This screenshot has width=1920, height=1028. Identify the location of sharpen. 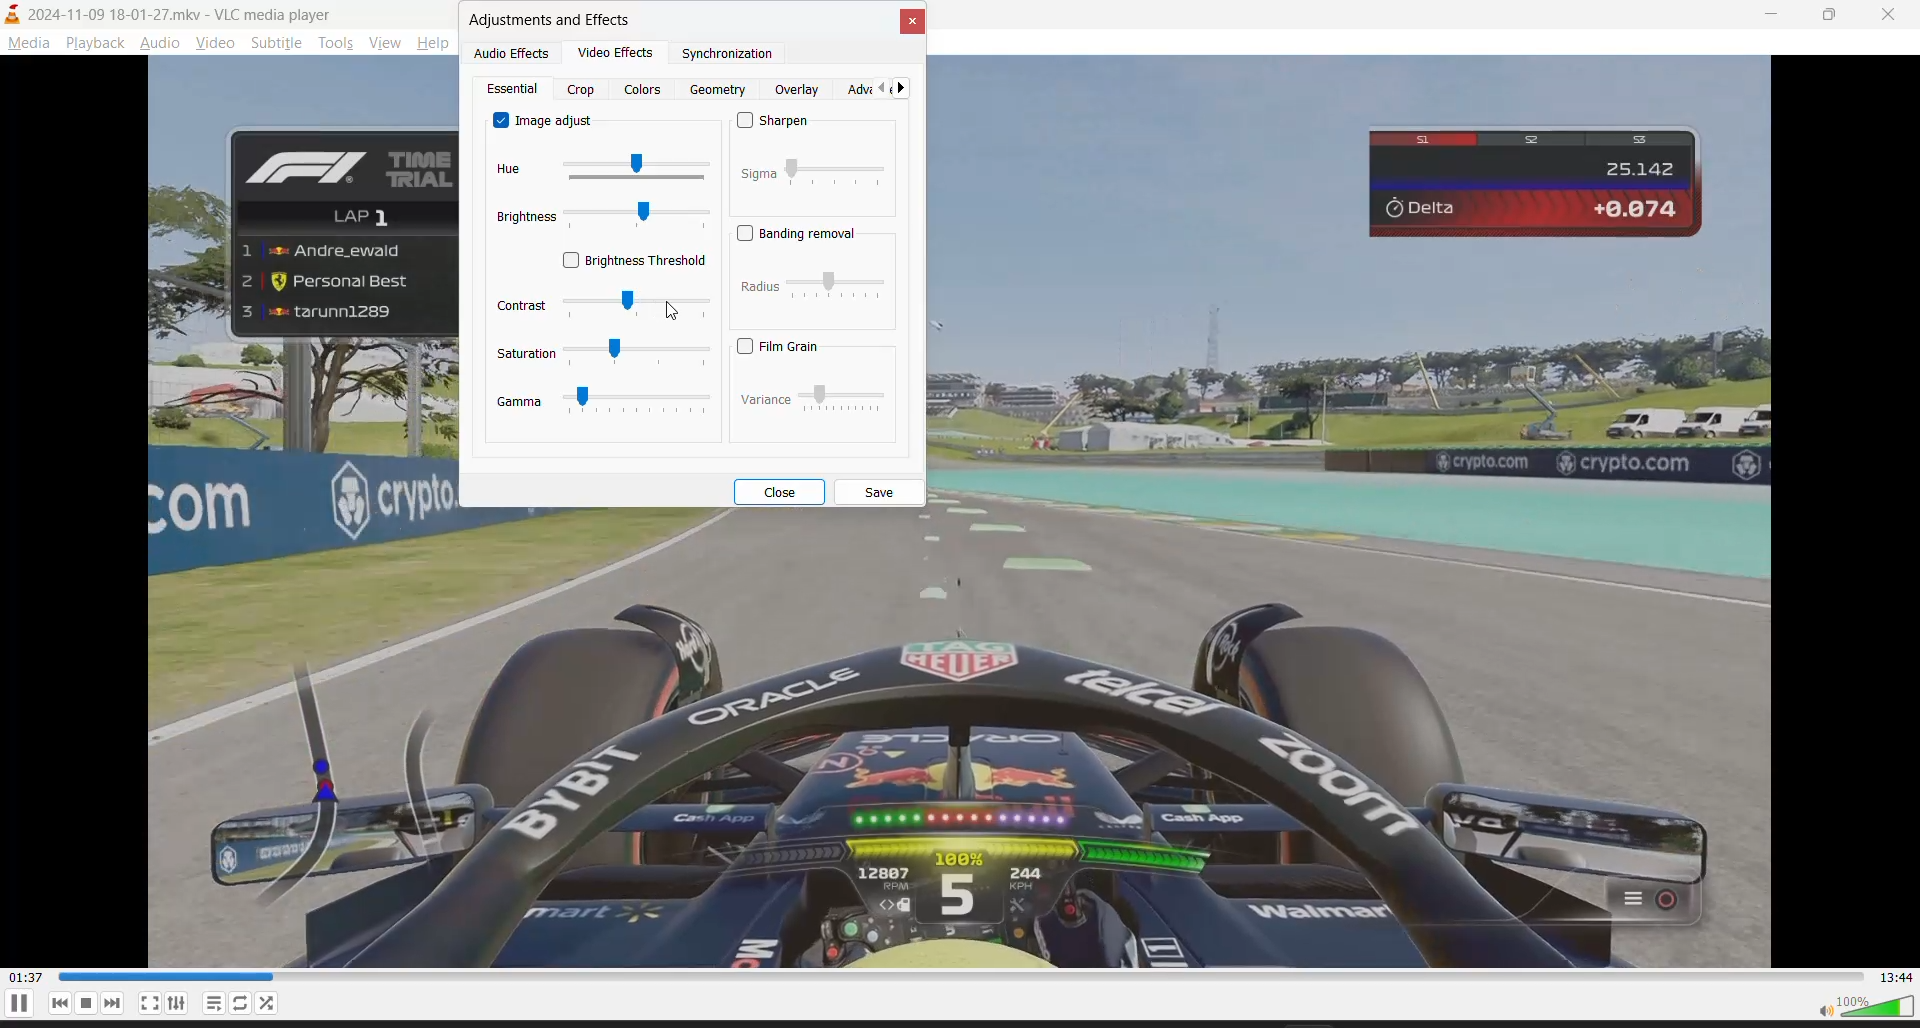
(782, 122).